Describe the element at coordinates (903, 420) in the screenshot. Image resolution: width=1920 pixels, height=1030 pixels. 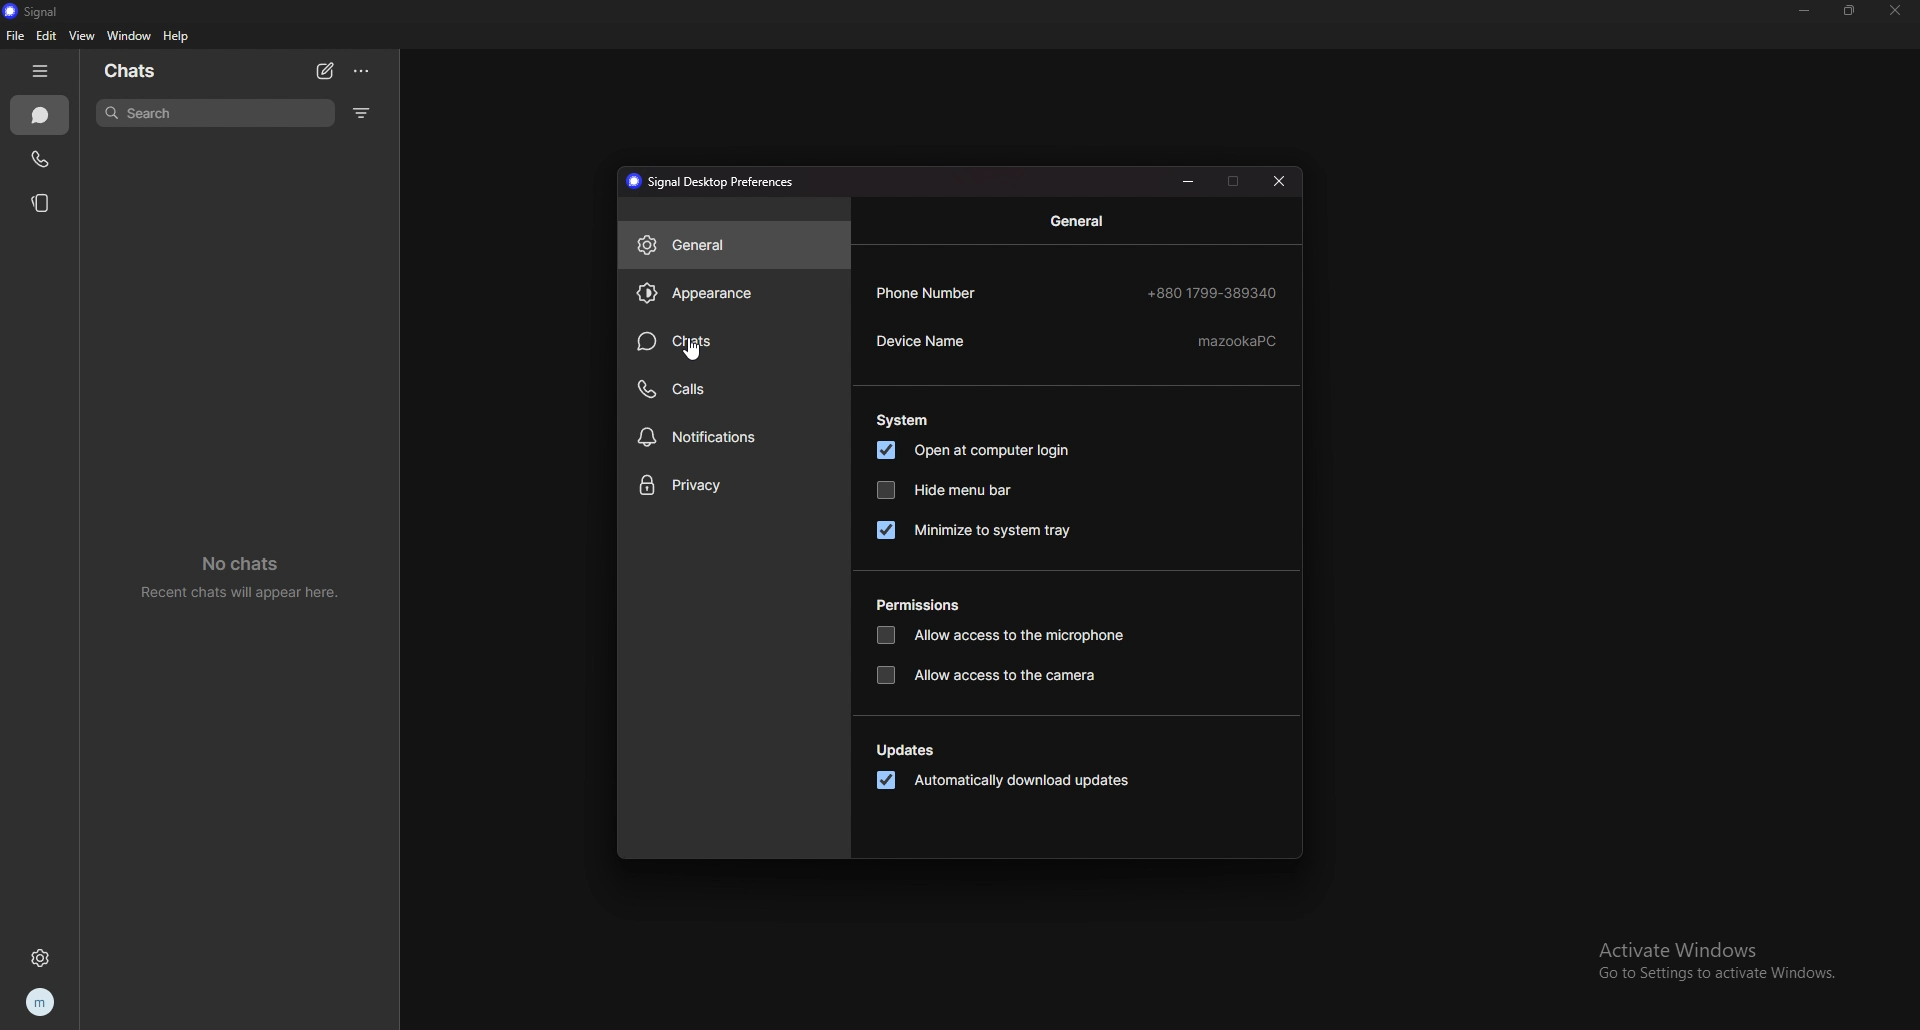
I see `system` at that location.